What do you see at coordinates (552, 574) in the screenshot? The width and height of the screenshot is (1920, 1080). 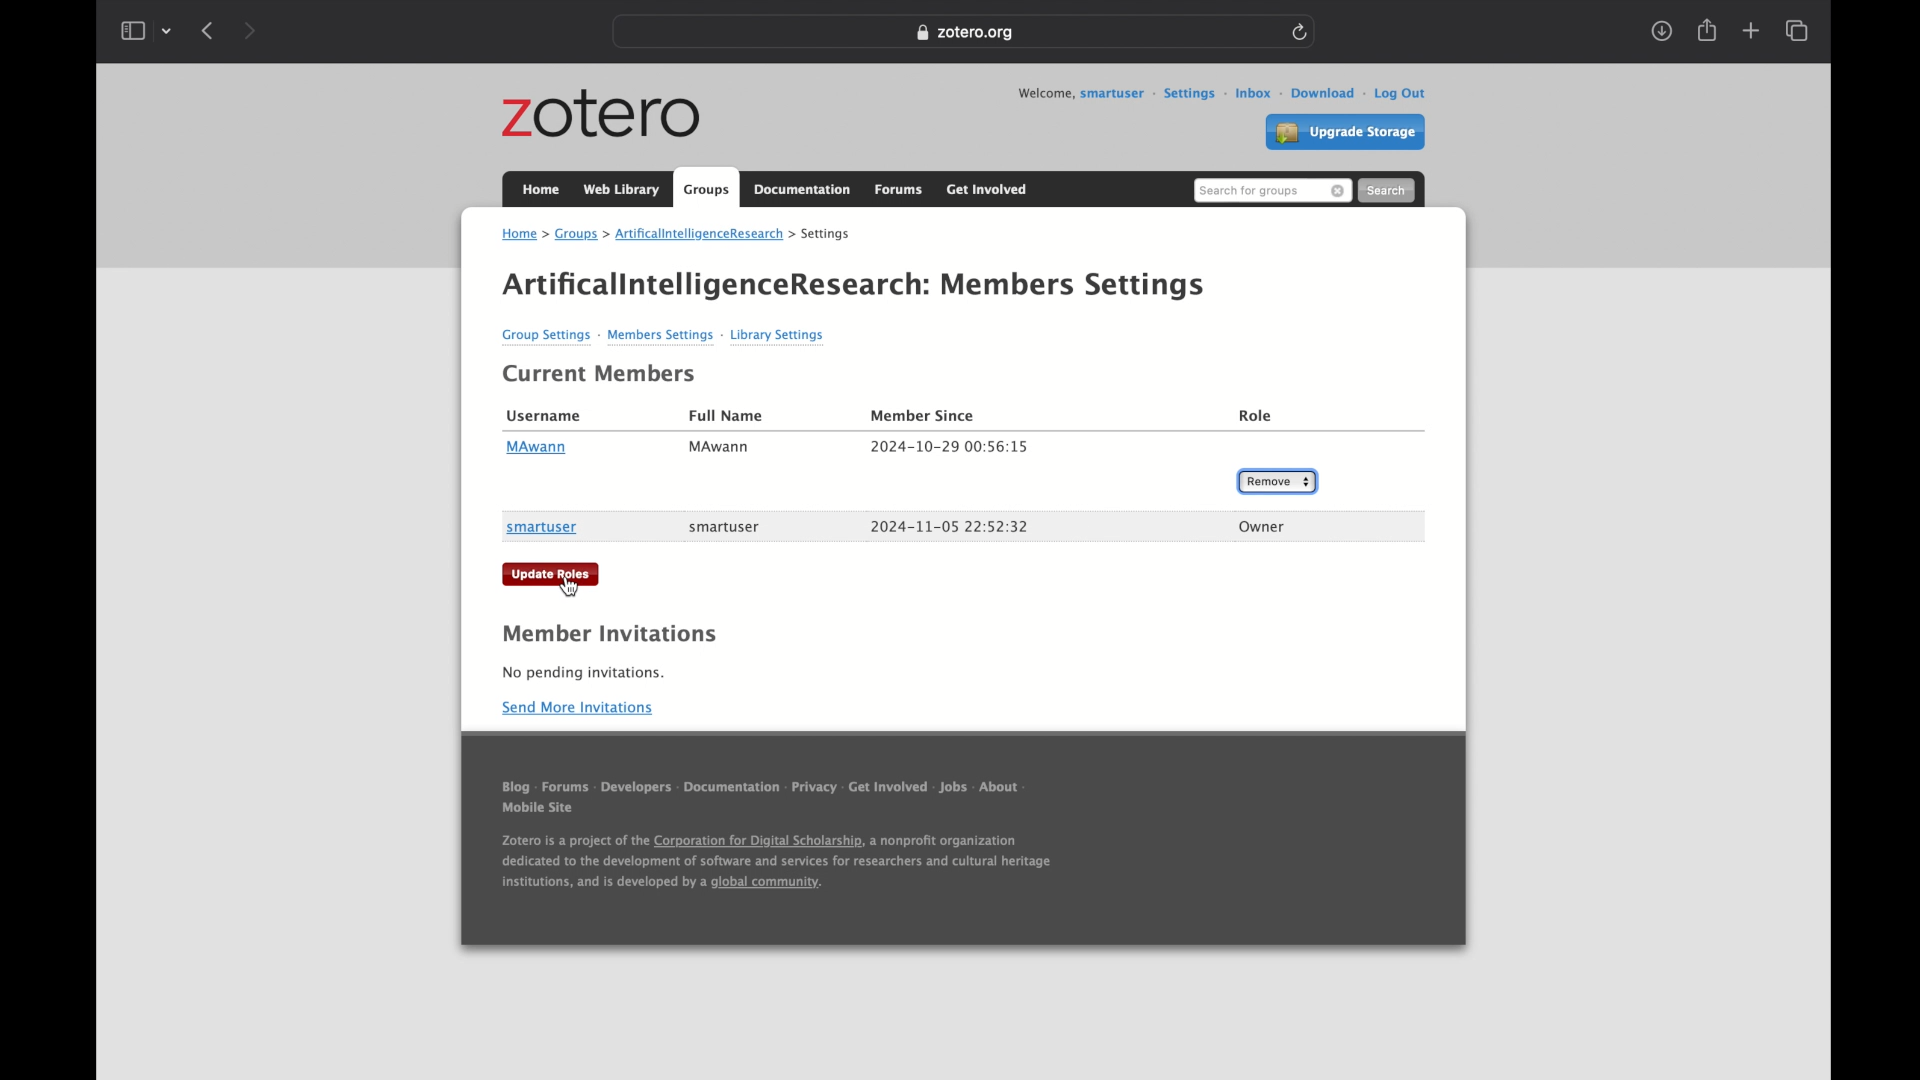 I see `update roles` at bounding box center [552, 574].